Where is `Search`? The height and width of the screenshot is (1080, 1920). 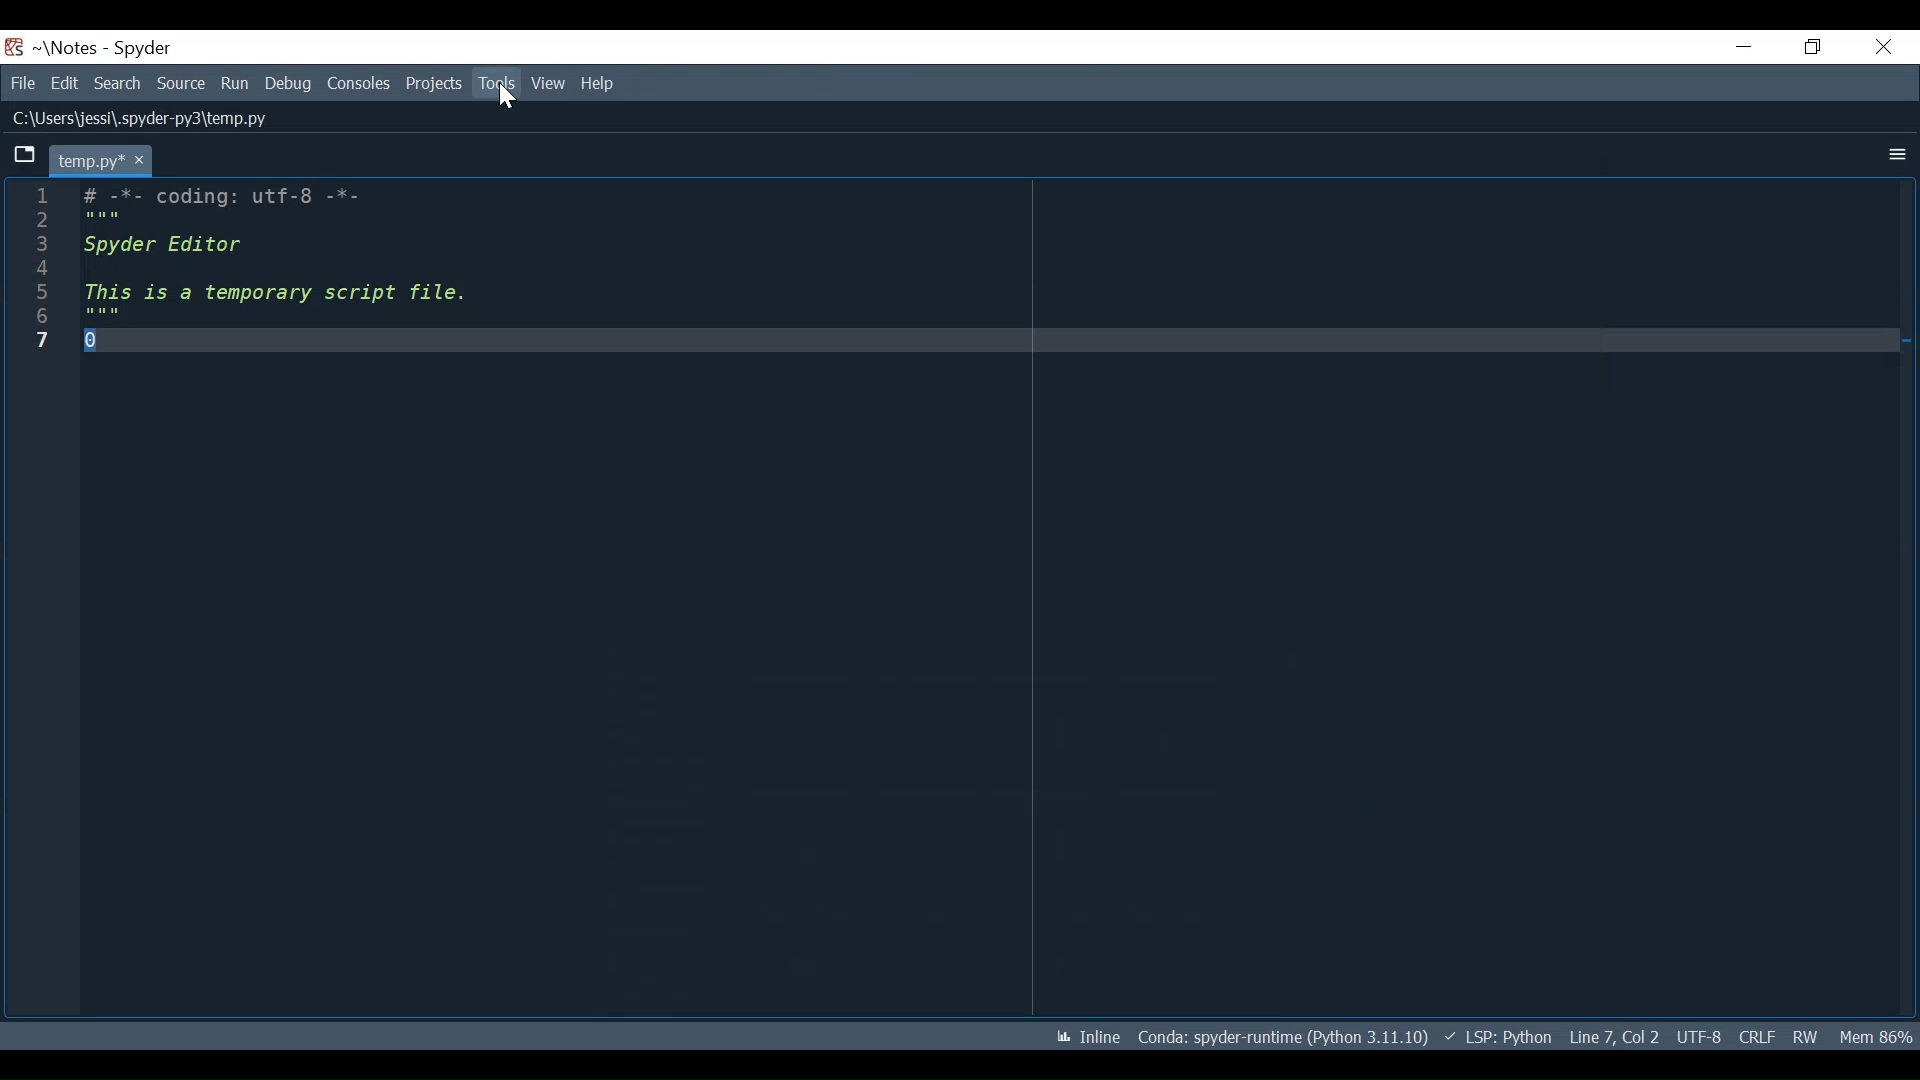 Search is located at coordinates (118, 84).